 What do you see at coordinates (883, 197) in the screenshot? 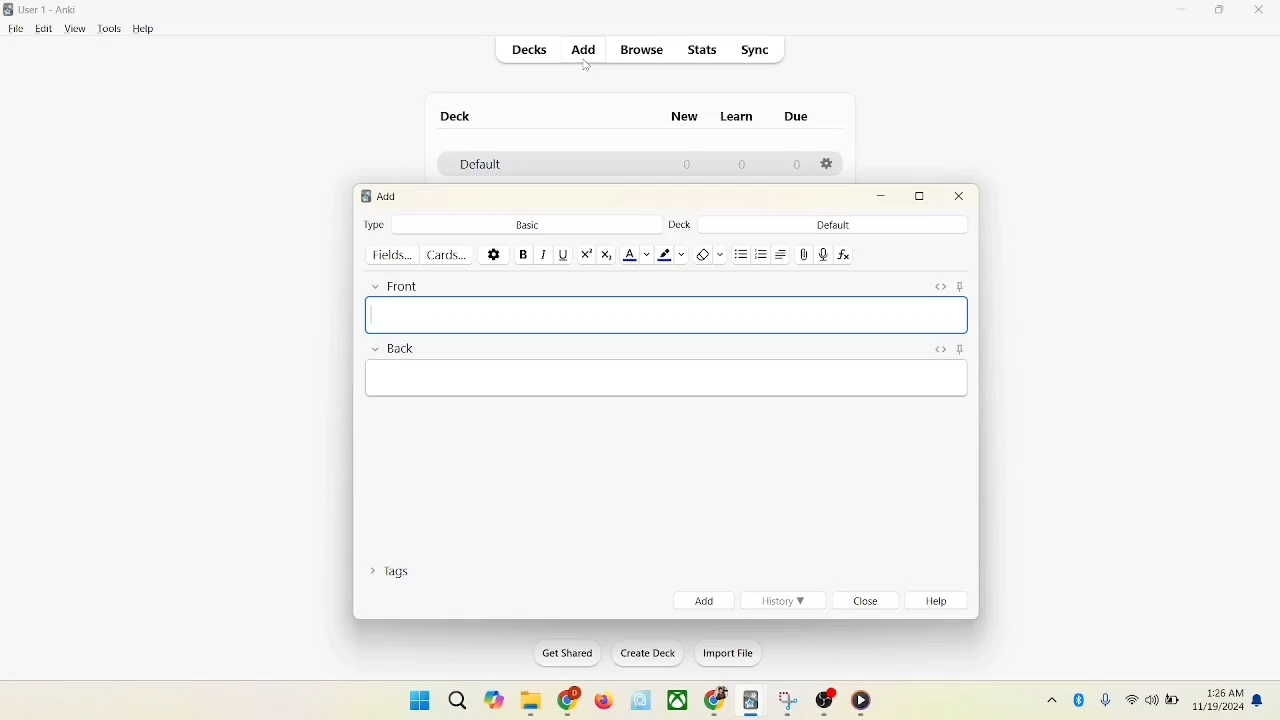
I see `minimize` at bounding box center [883, 197].